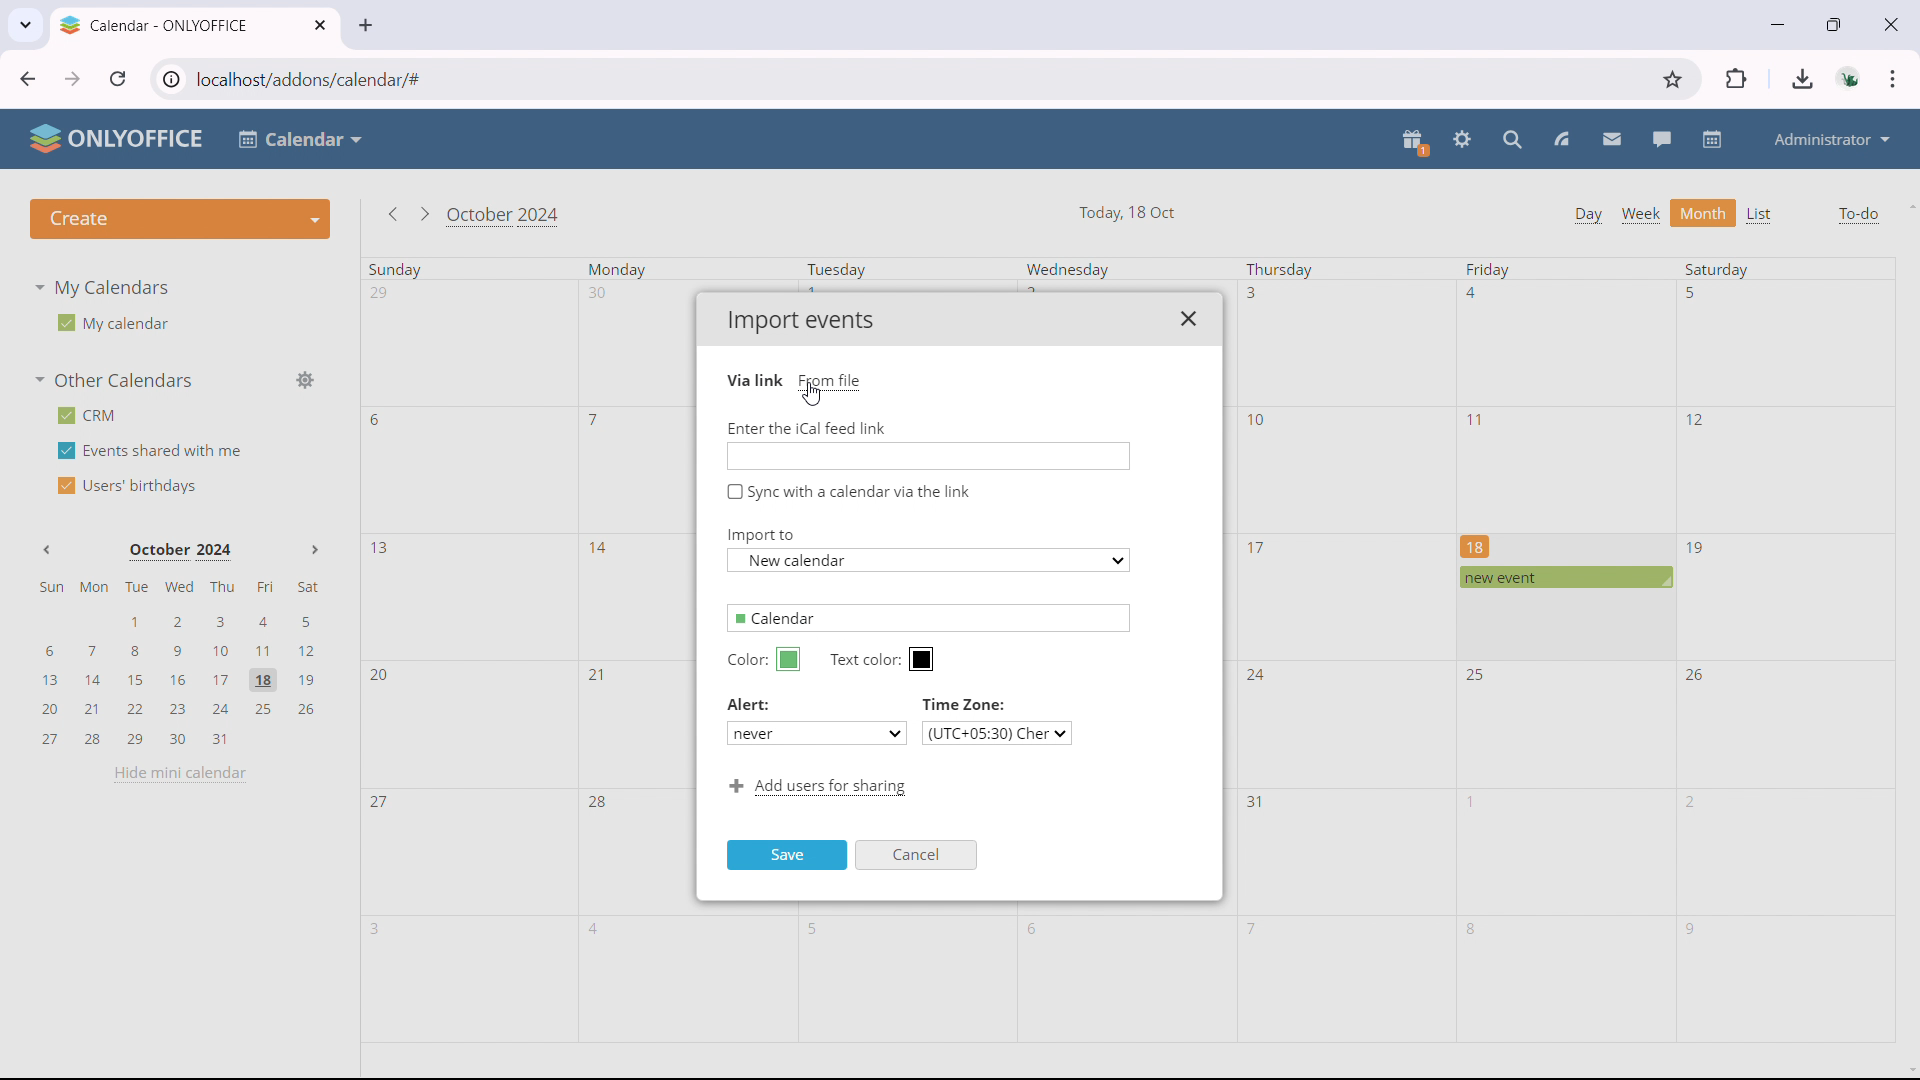 Image resolution: width=1920 pixels, height=1080 pixels. I want to click on localhost/addons/calendar/#, so click(326, 79).